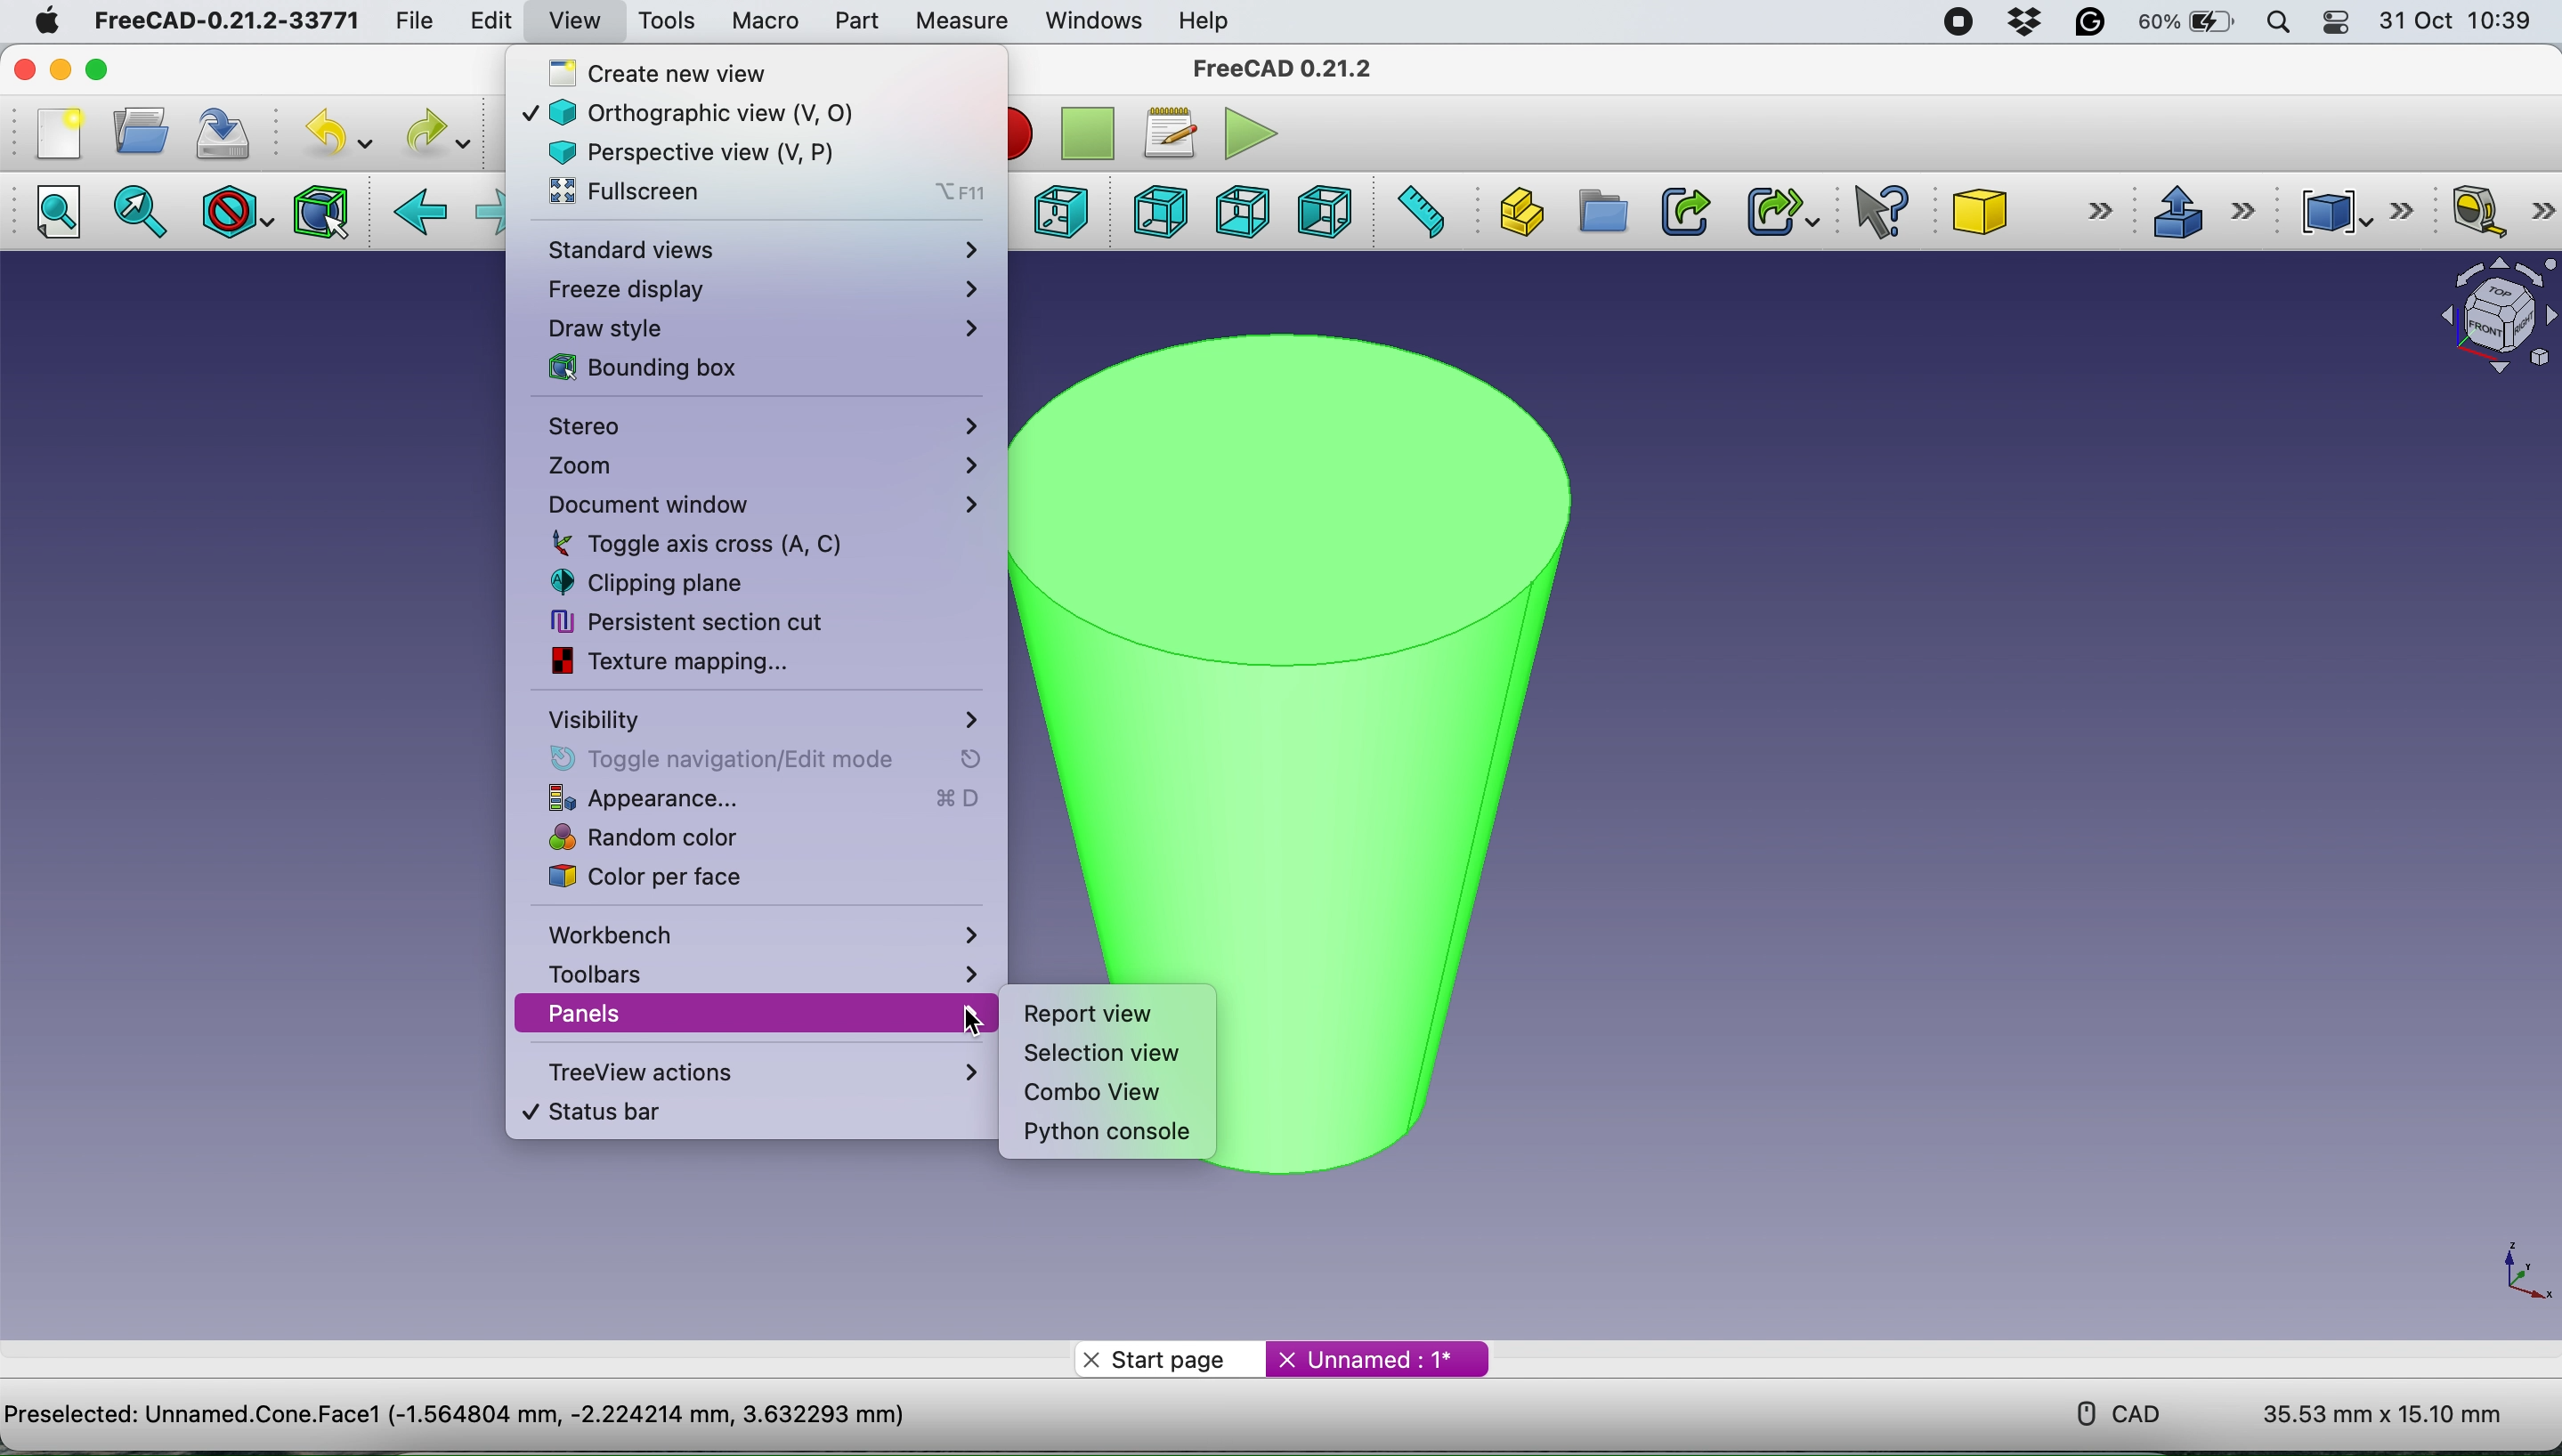 This screenshot has width=2562, height=1456. I want to click on start page, so click(1168, 1358).